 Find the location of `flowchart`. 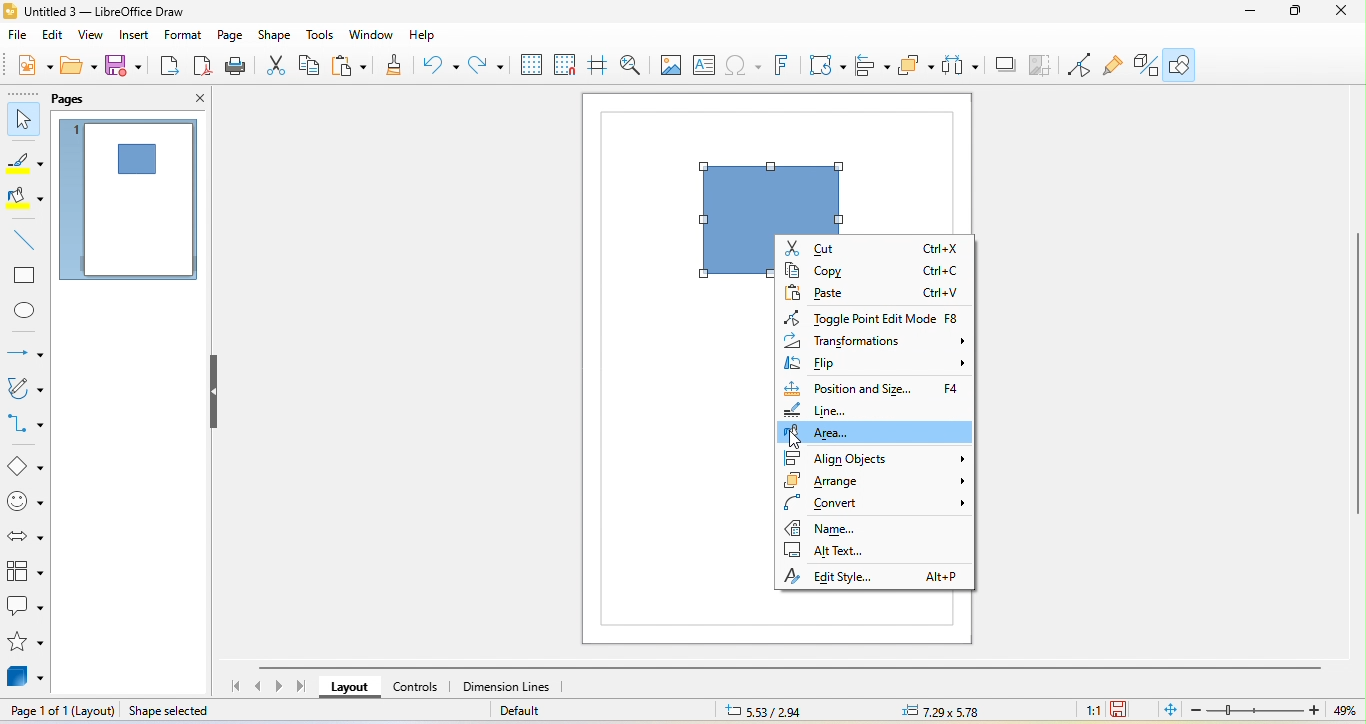

flowchart is located at coordinates (25, 571).